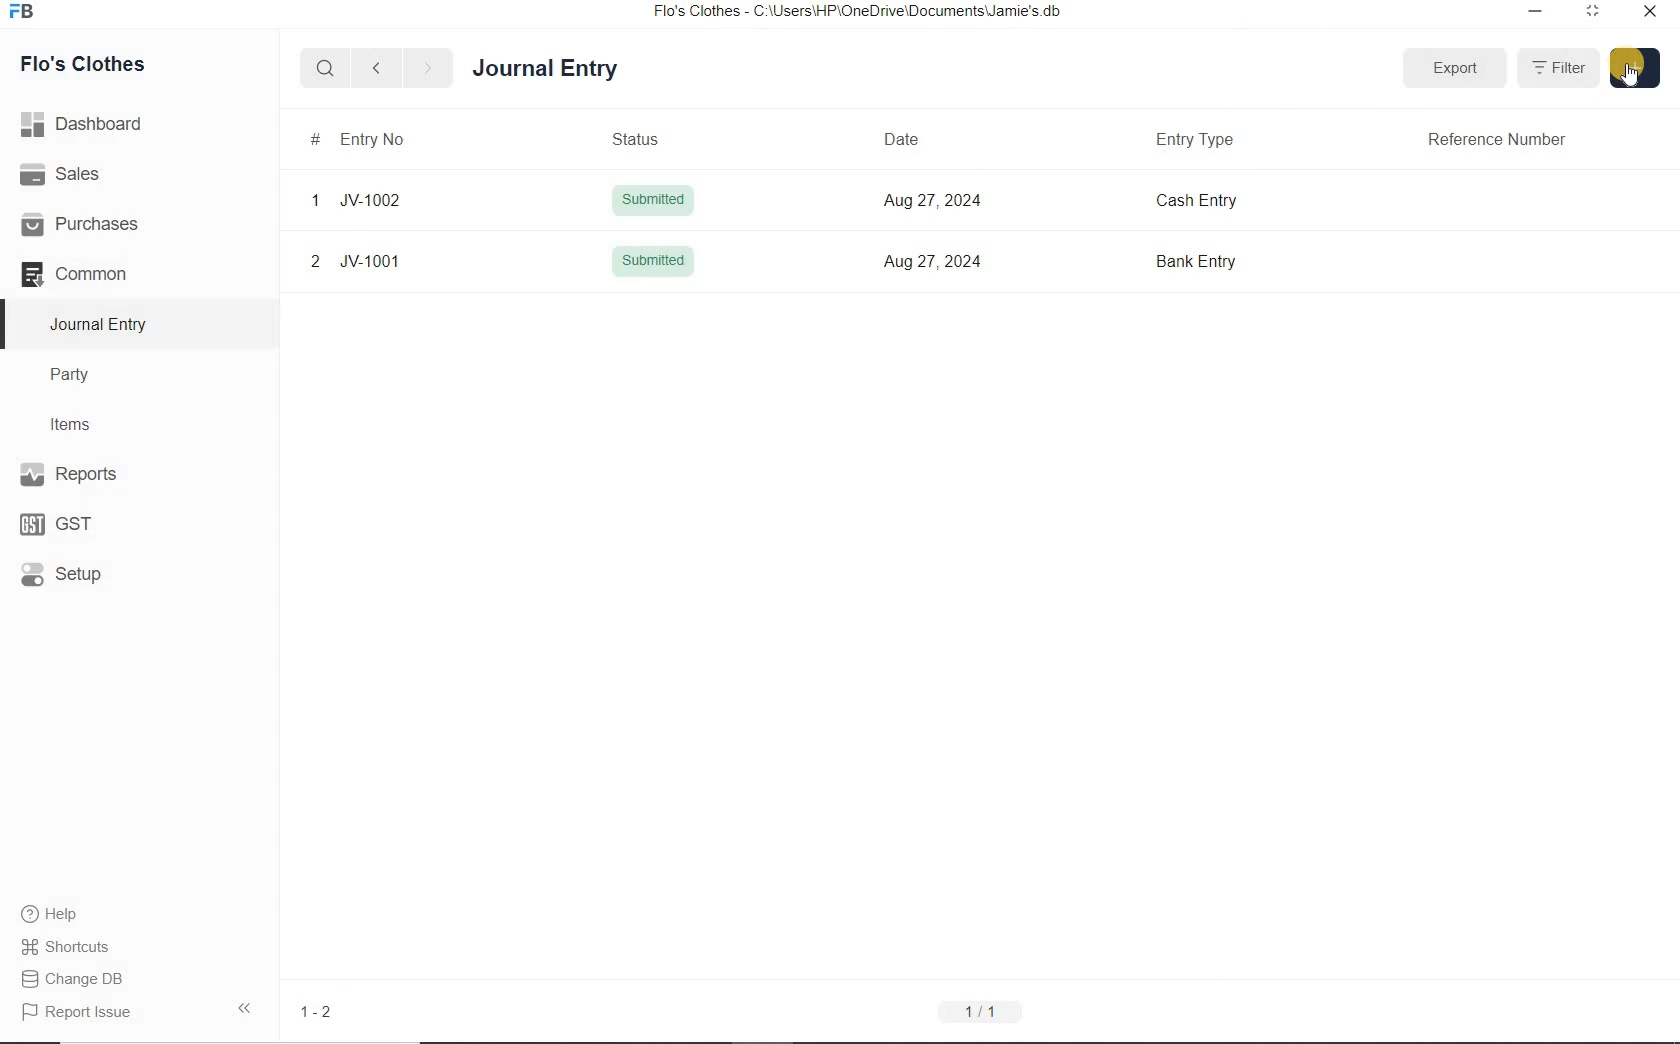 The width and height of the screenshot is (1680, 1044). What do you see at coordinates (1504, 137) in the screenshot?
I see `Reference Number` at bounding box center [1504, 137].